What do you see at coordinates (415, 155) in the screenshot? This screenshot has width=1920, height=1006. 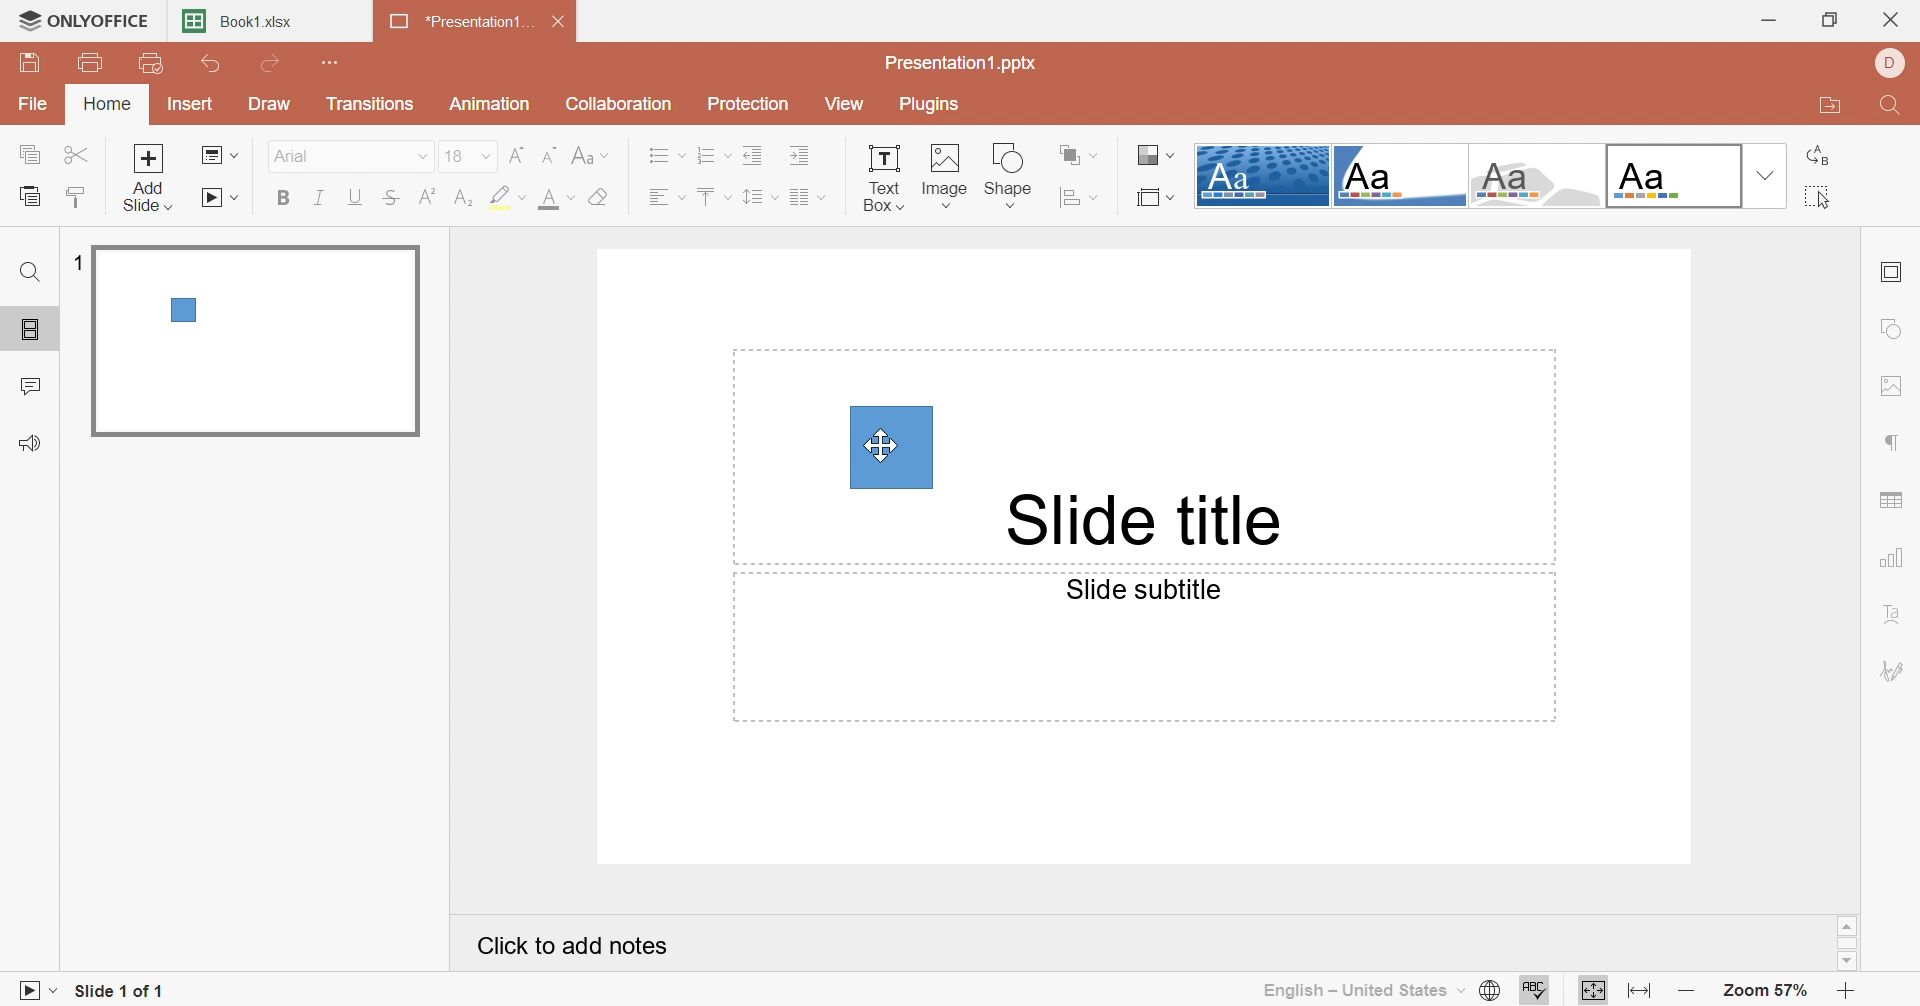 I see `Drop down` at bounding box center [415, 155].